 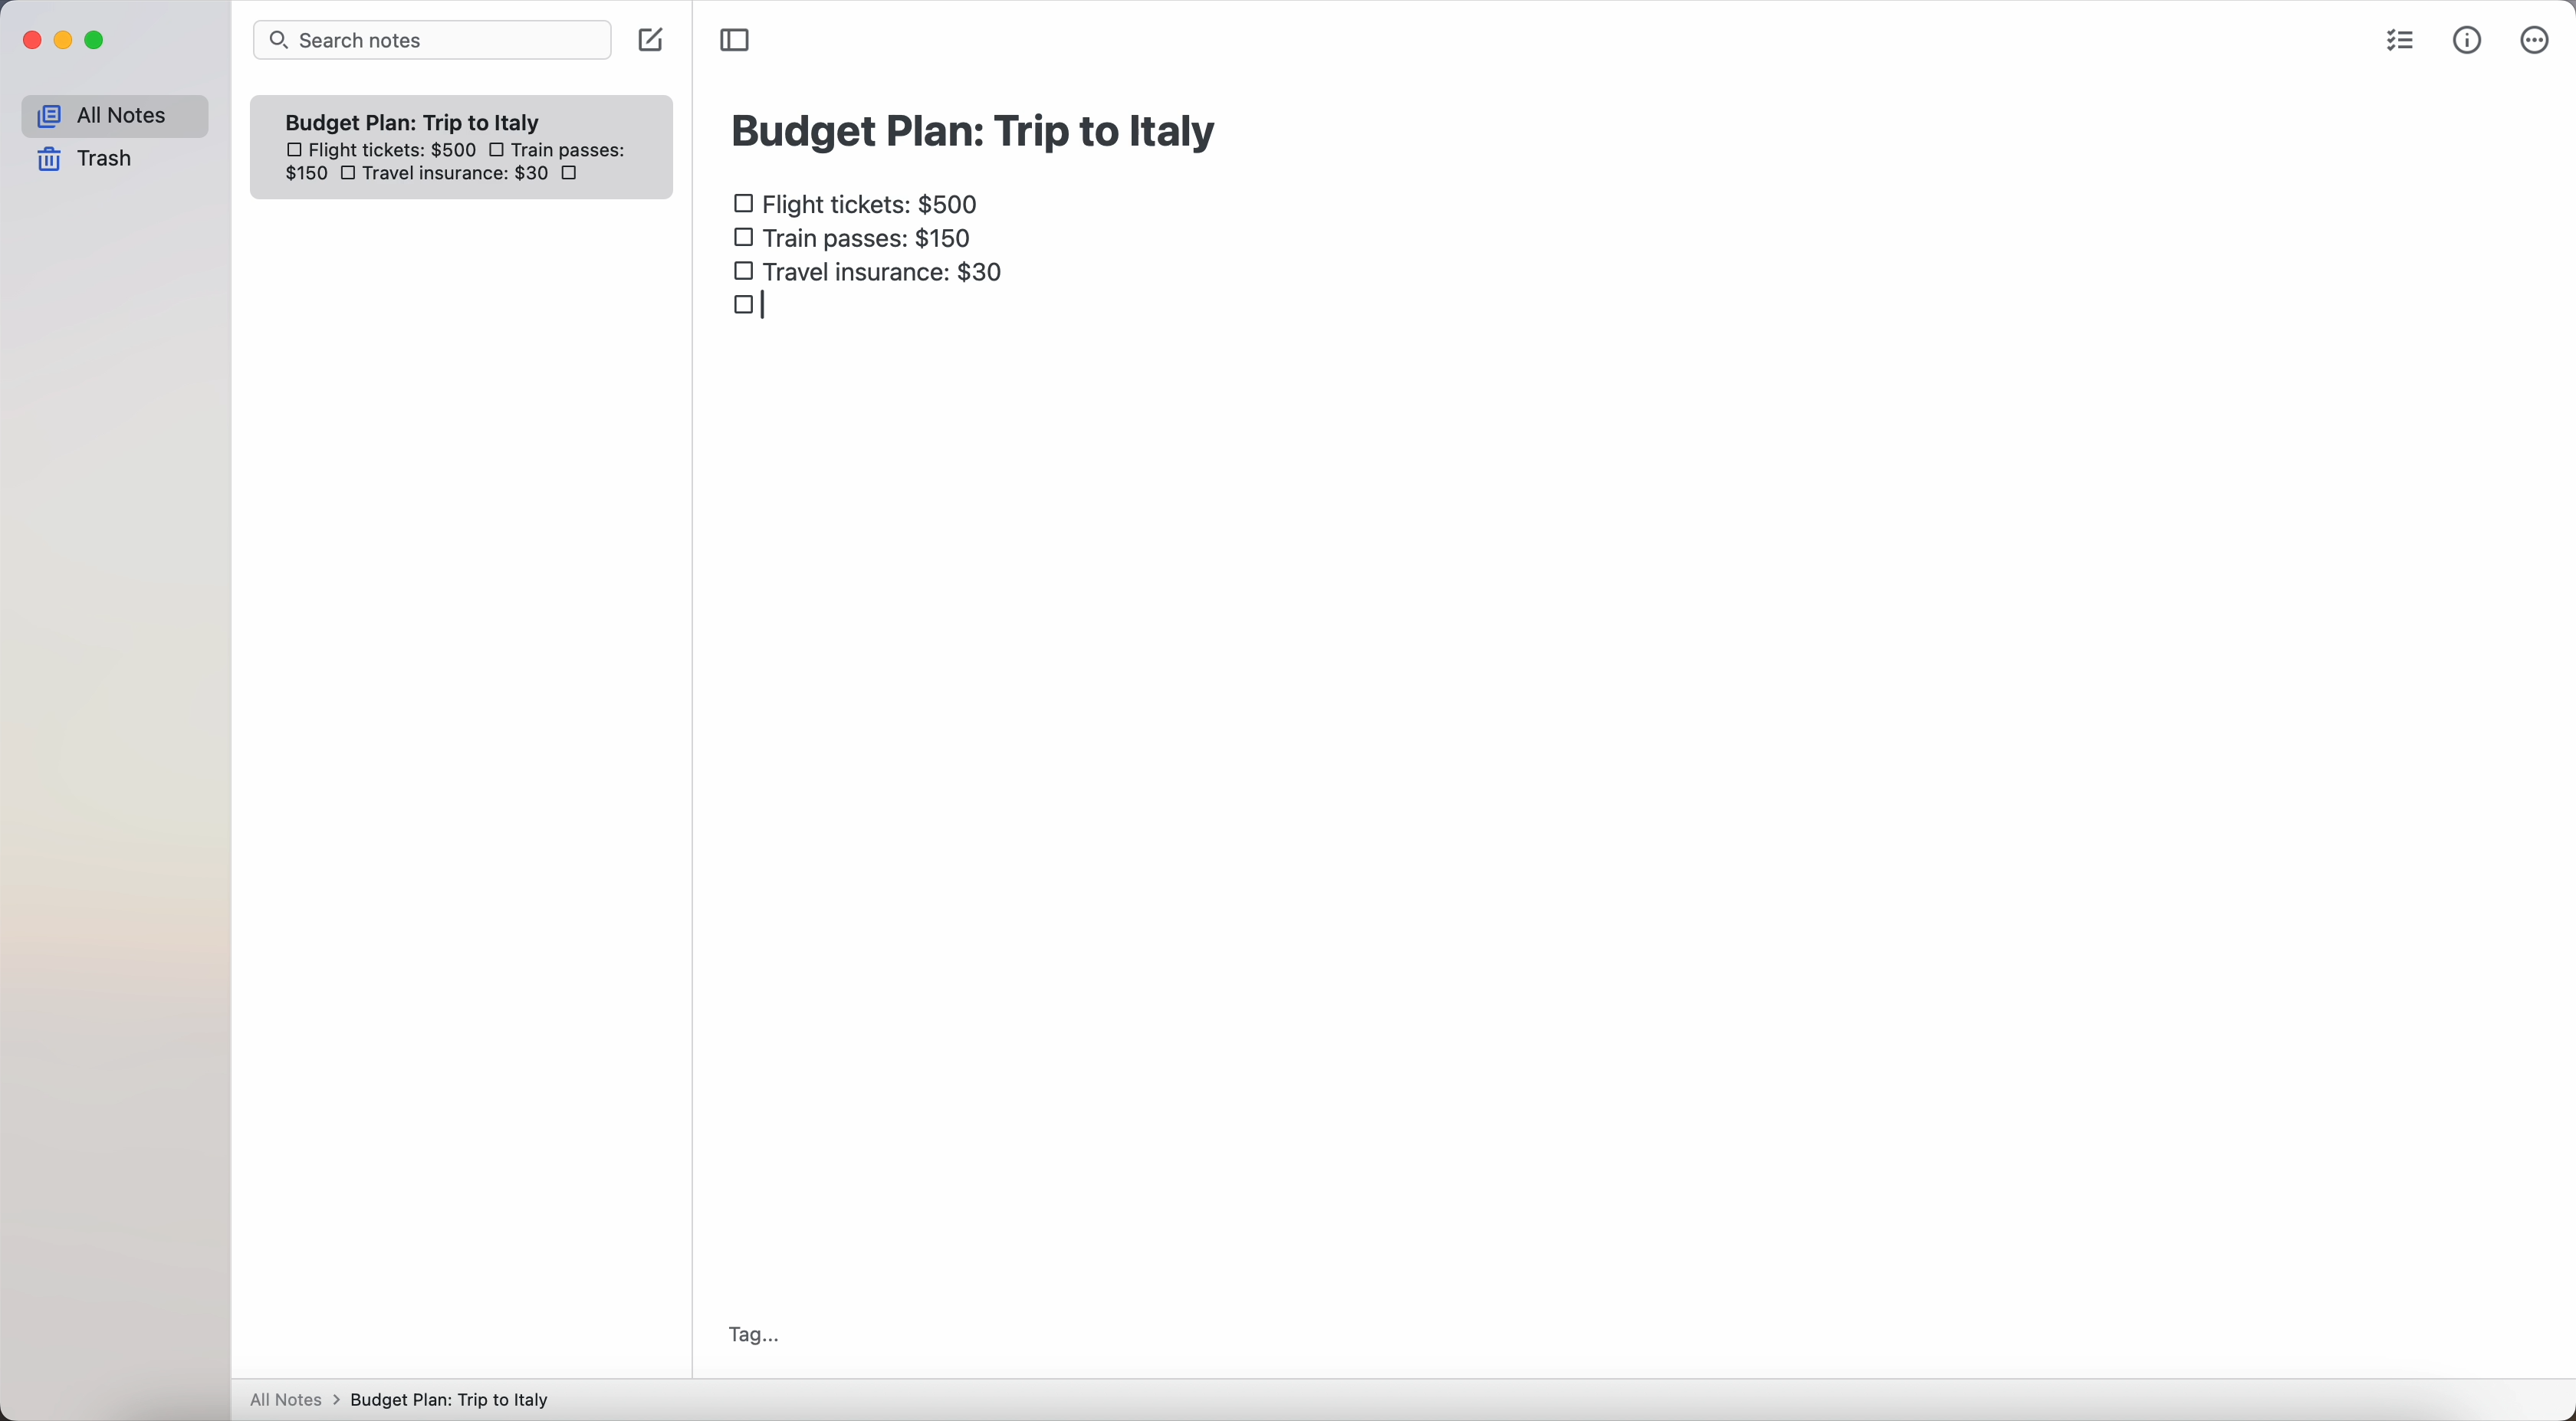 I want to click on search bar, so click(x=432, y=40).